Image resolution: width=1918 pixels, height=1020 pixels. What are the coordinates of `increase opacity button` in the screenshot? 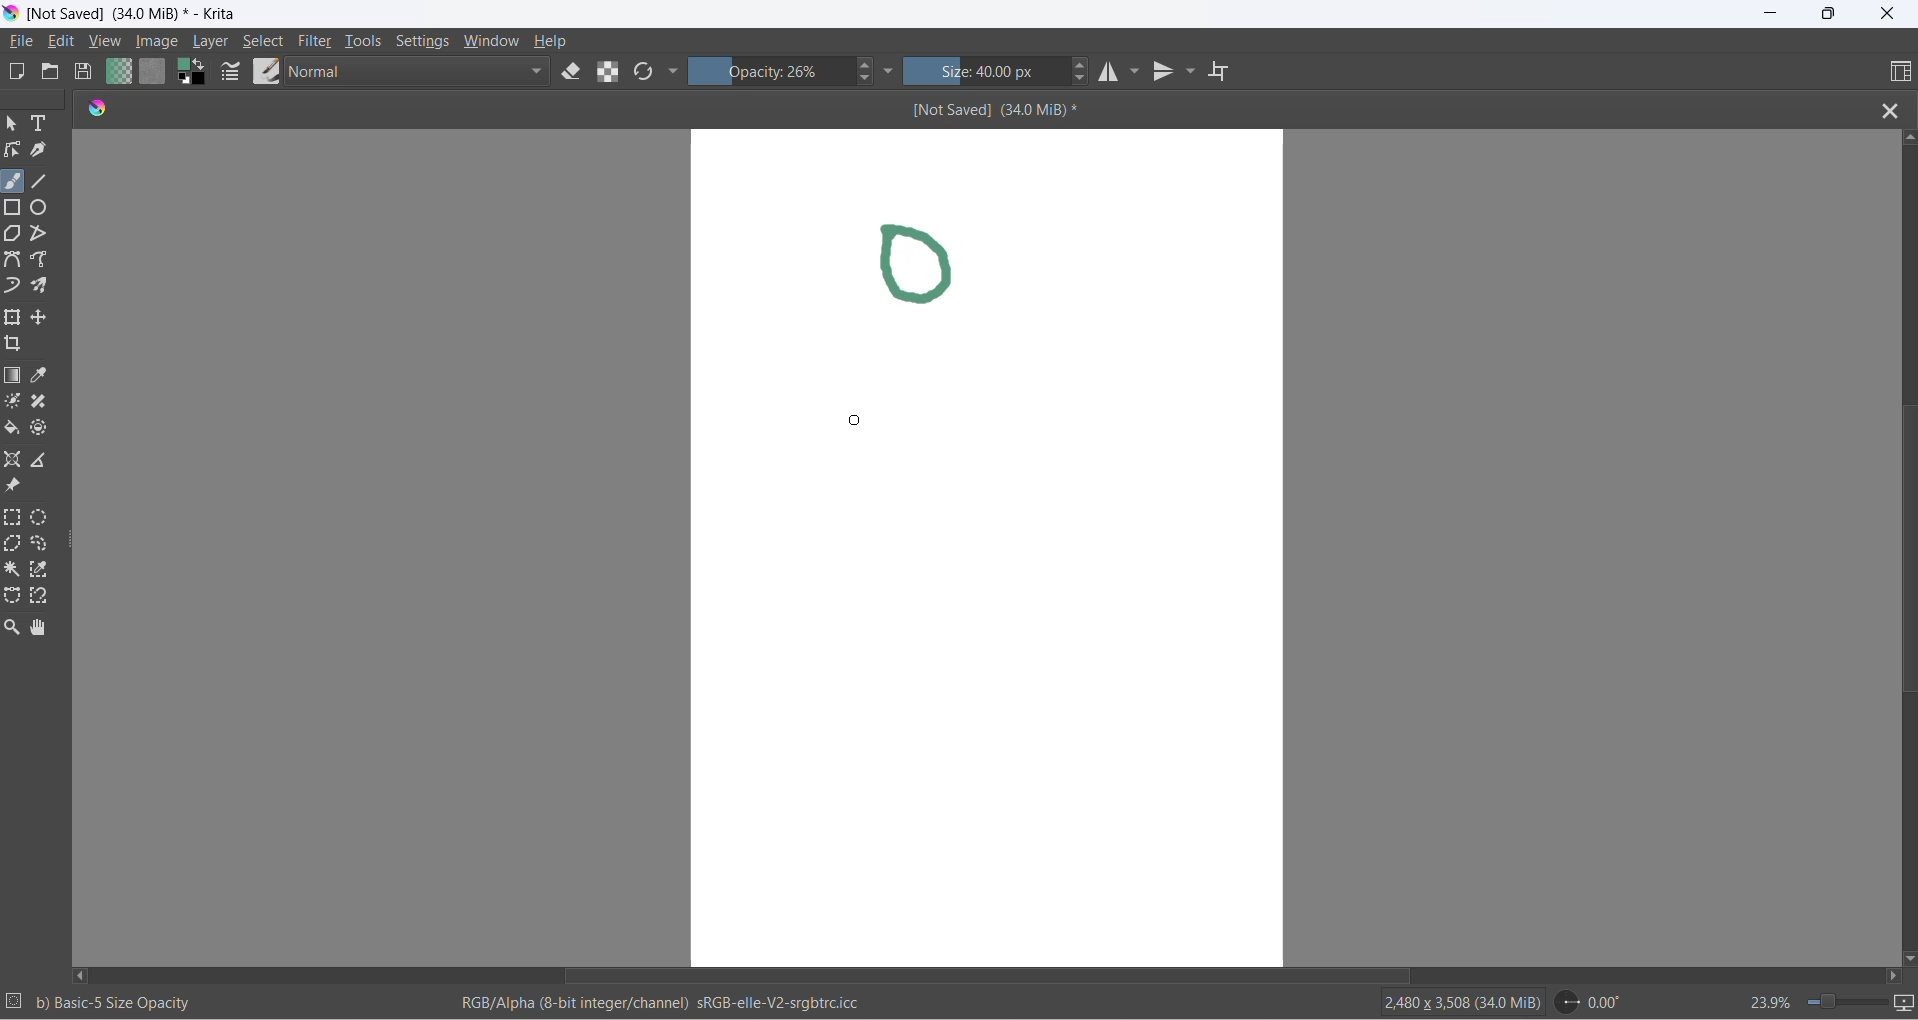 It's located at (866, 63).